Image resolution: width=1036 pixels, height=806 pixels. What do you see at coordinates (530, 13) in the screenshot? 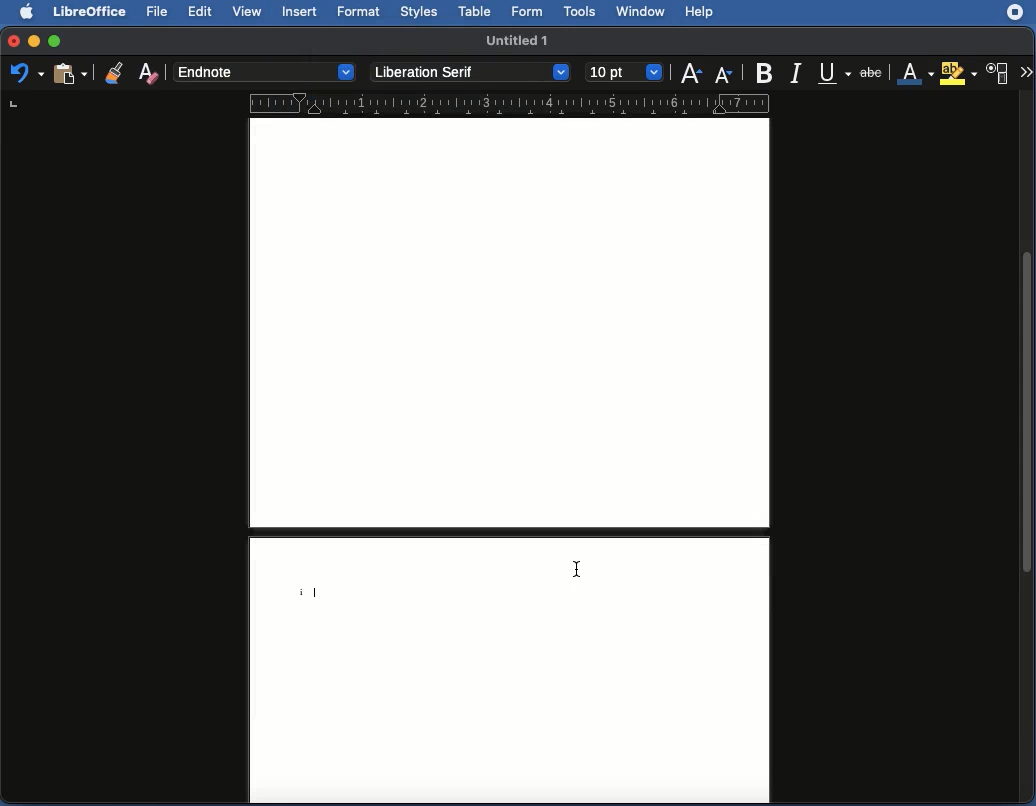
I see `Form` at bounding box center [530, 13].